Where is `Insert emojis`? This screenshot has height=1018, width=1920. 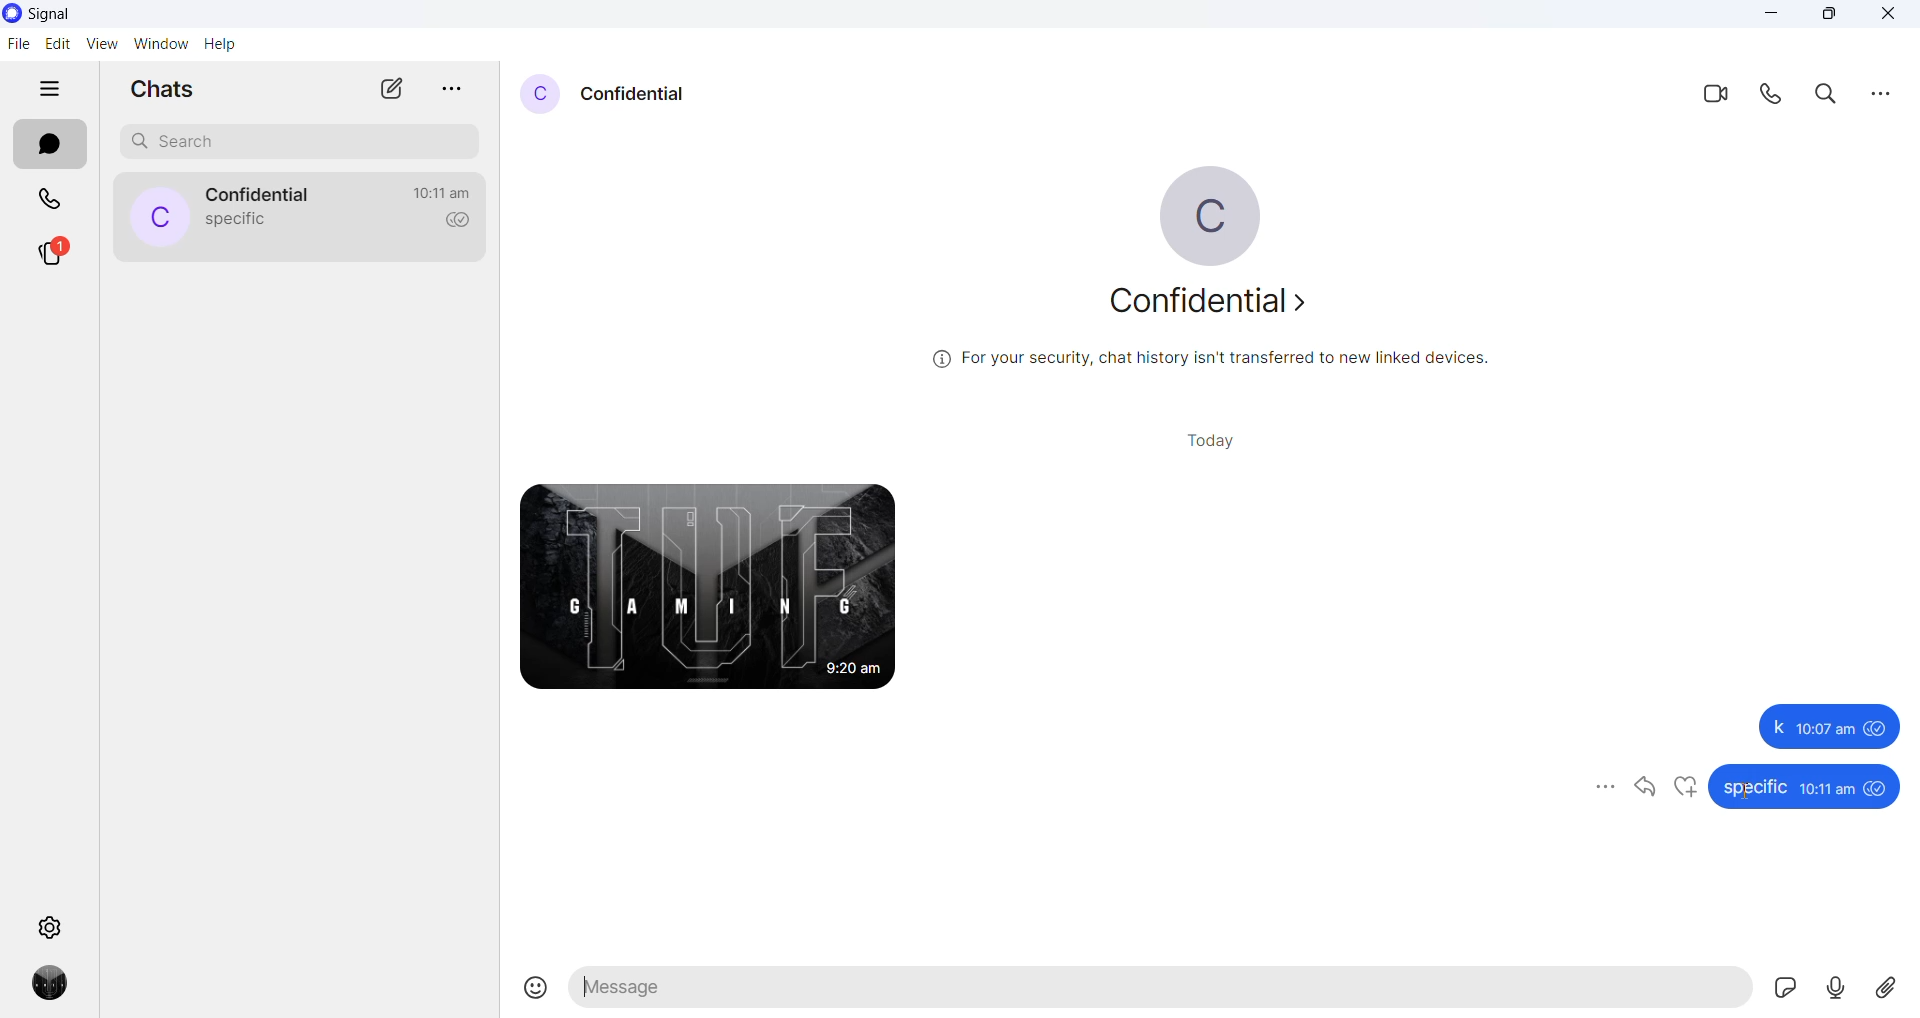
Insert emojis is located at coordinates (527, 989).